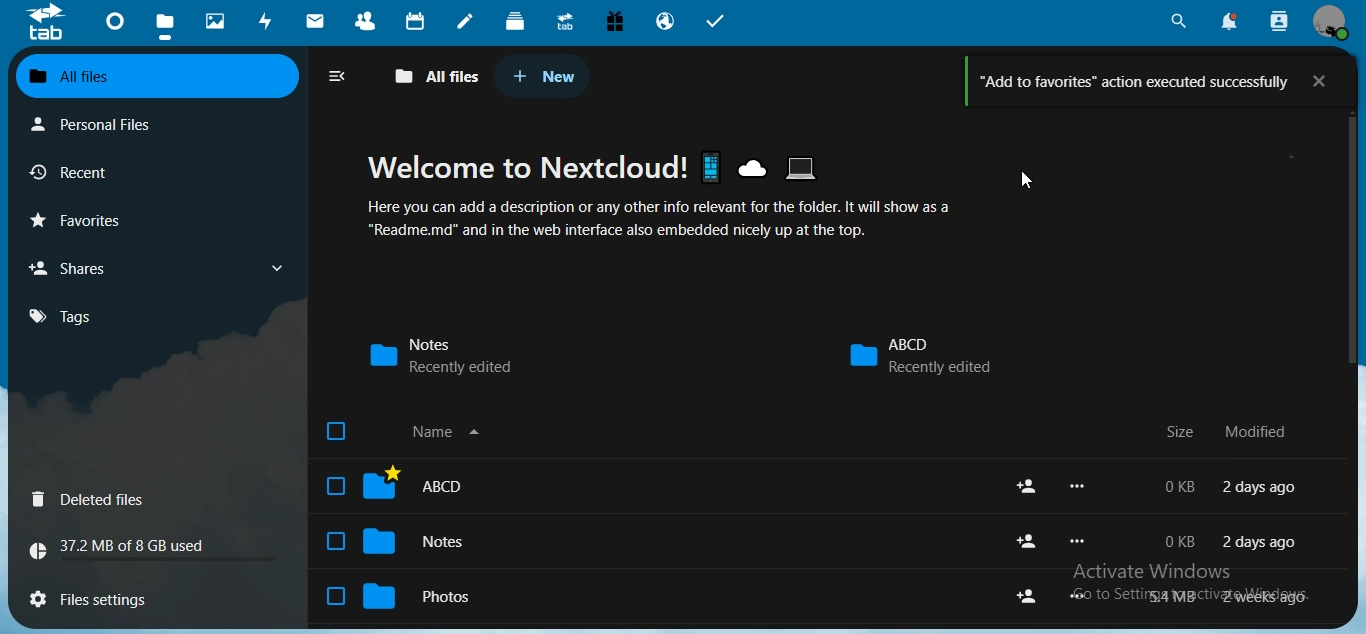 The width and height of the screenshot is (1366, 634). Describe the element at coordinates (1179, 20) in the screenshot. I see `unified search` at that location.